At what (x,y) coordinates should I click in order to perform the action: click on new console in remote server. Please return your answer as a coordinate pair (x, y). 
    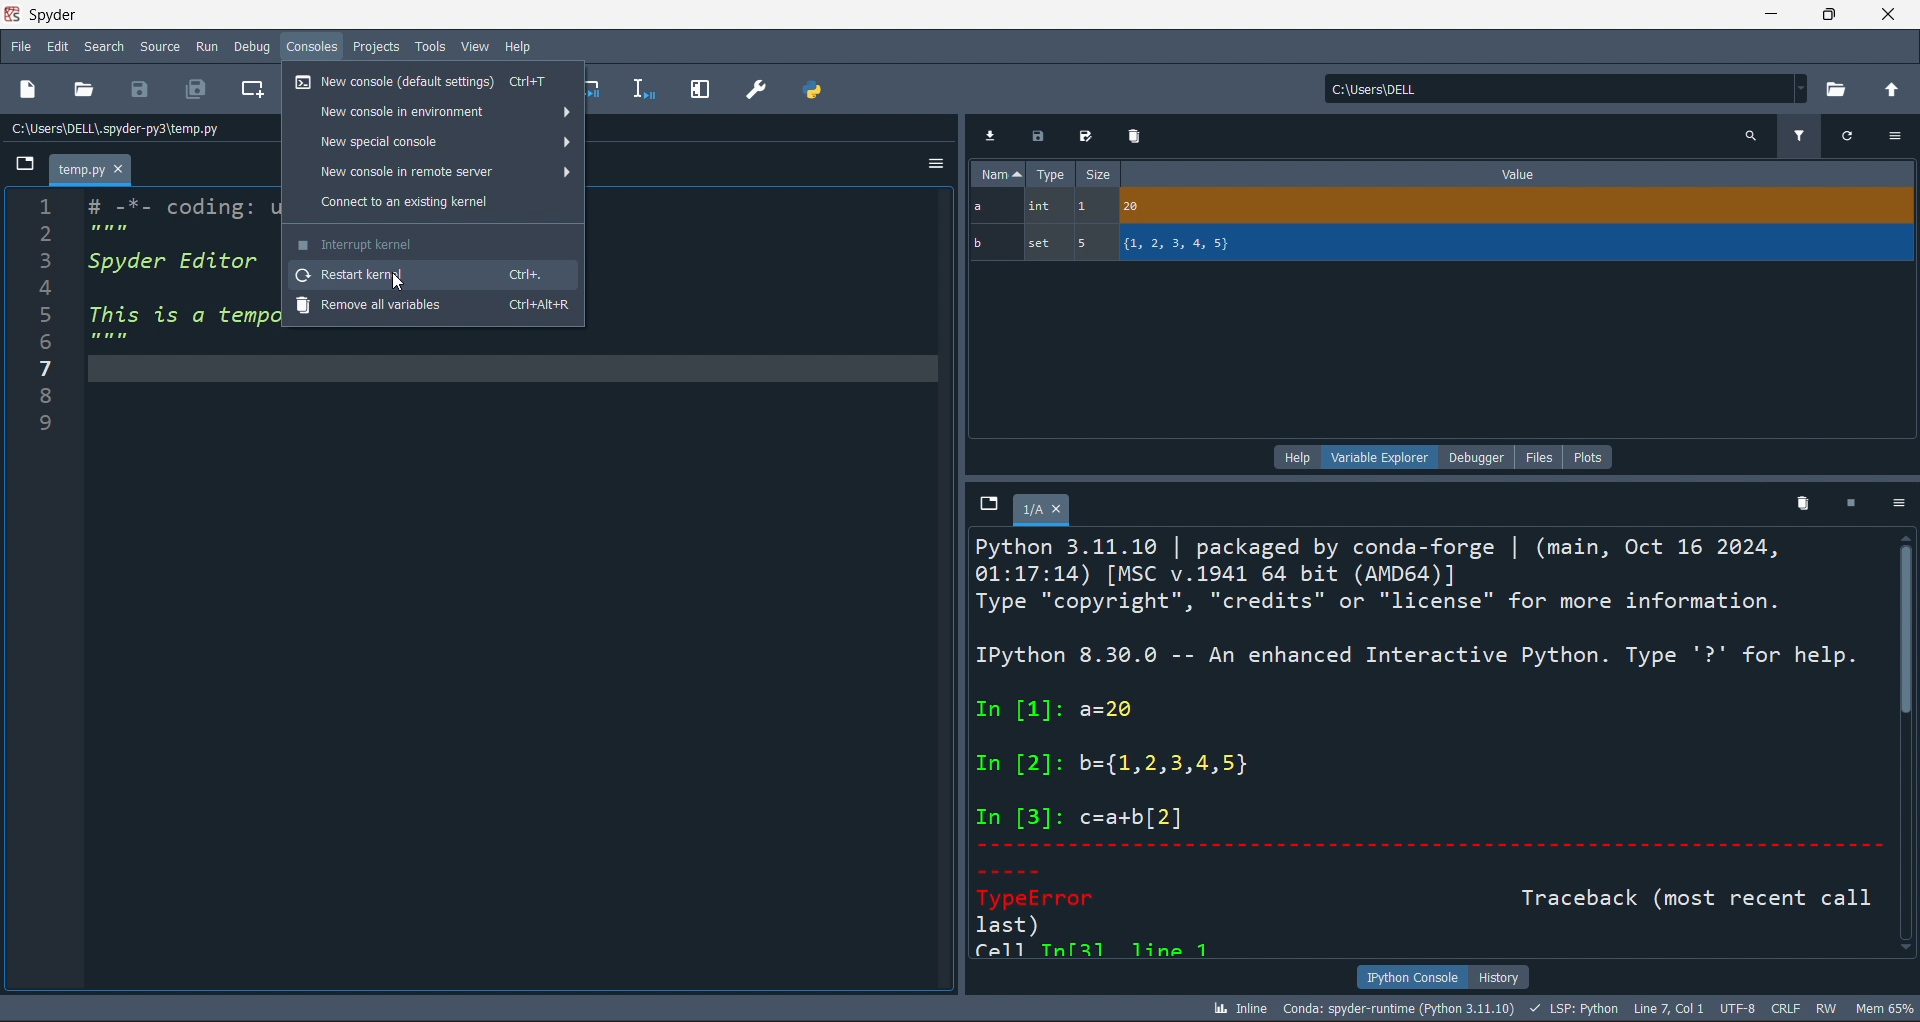
    Looking at the image, I should click on (433, 173).